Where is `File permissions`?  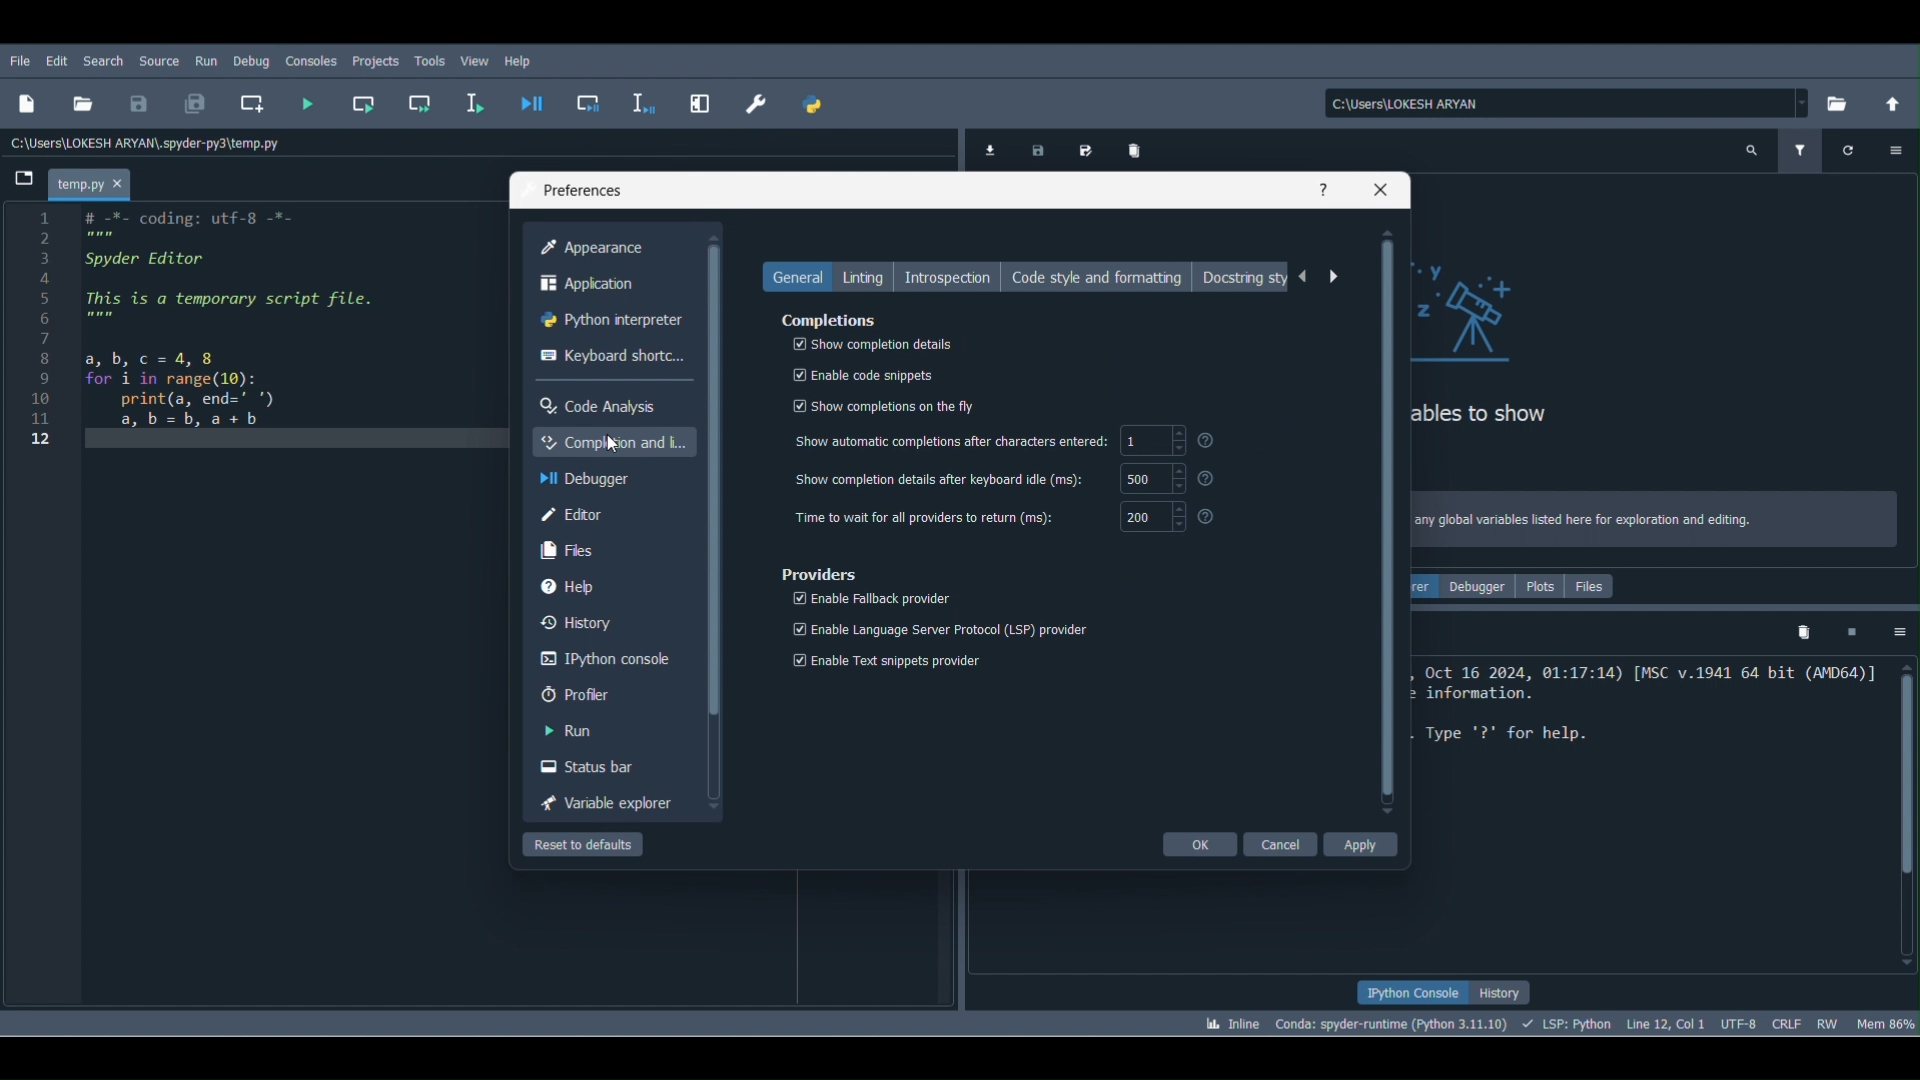
File permissions is located at coordinates (1832, 1023).